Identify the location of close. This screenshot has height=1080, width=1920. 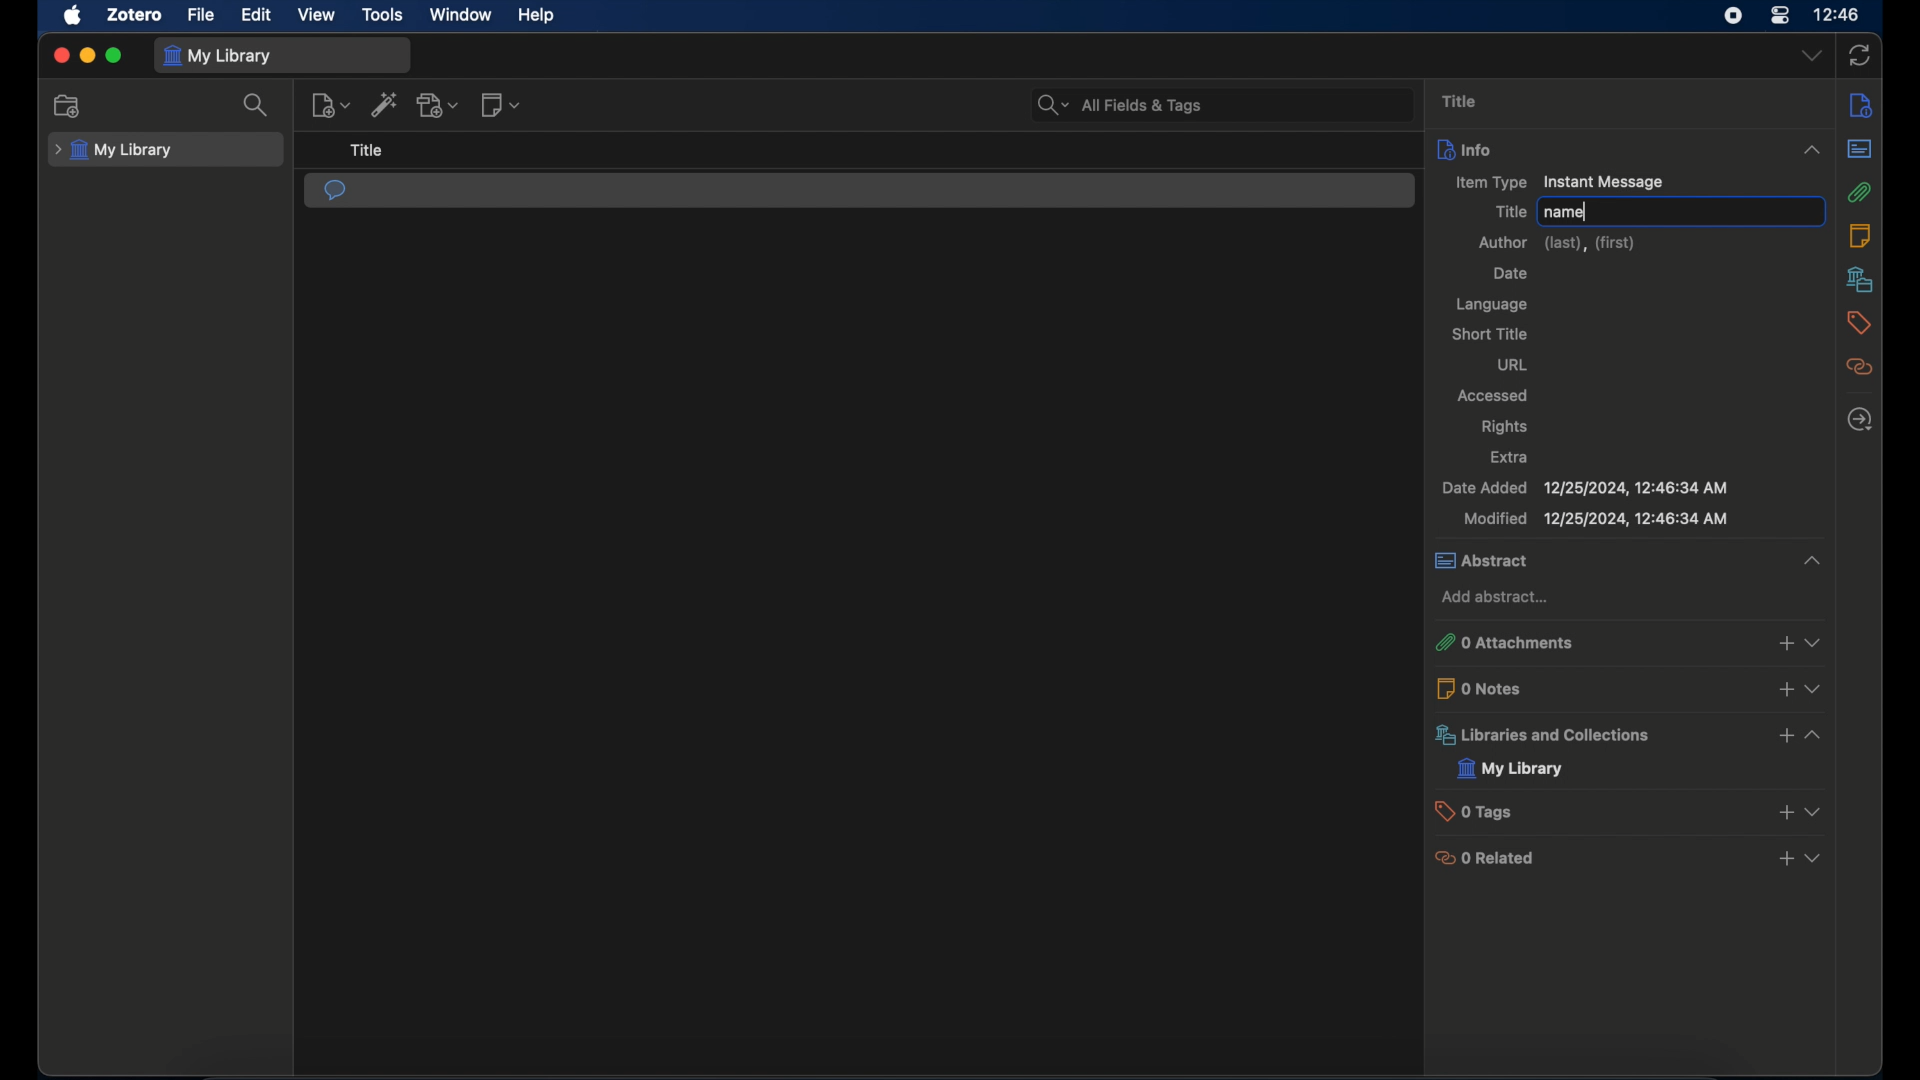
(60, 56).